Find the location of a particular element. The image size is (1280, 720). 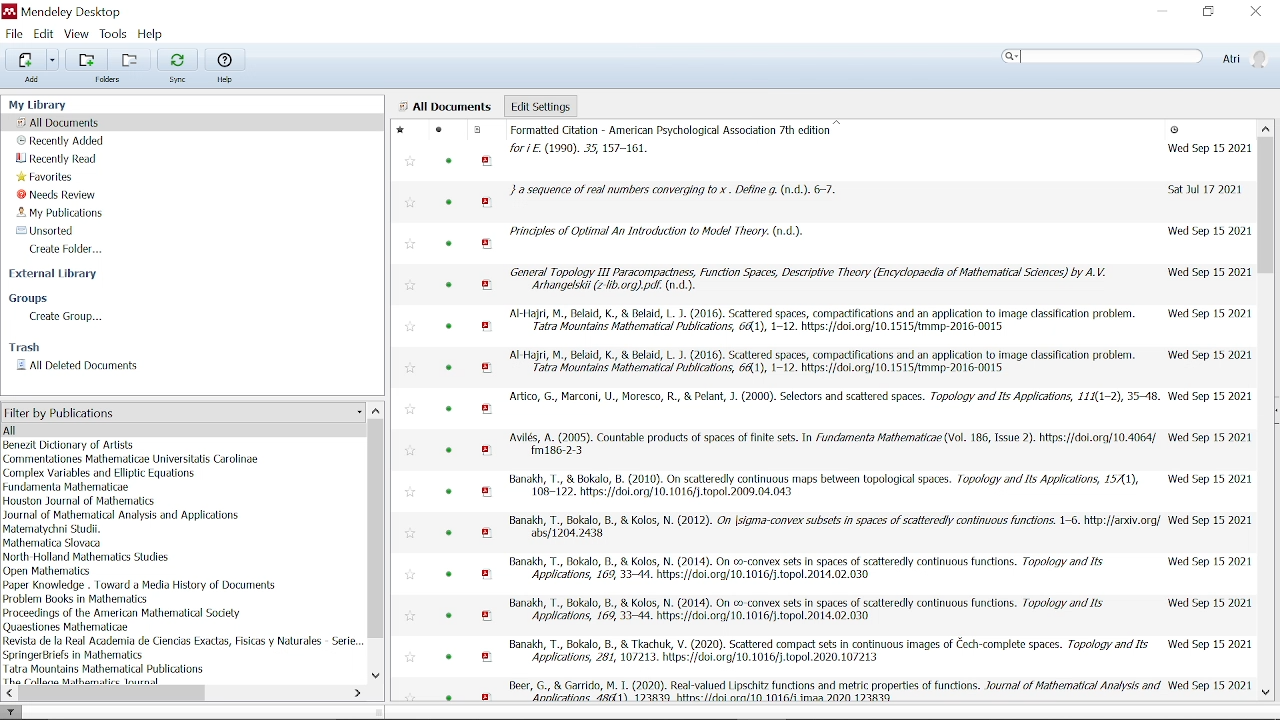

Help is located at coordinates (151, 34).